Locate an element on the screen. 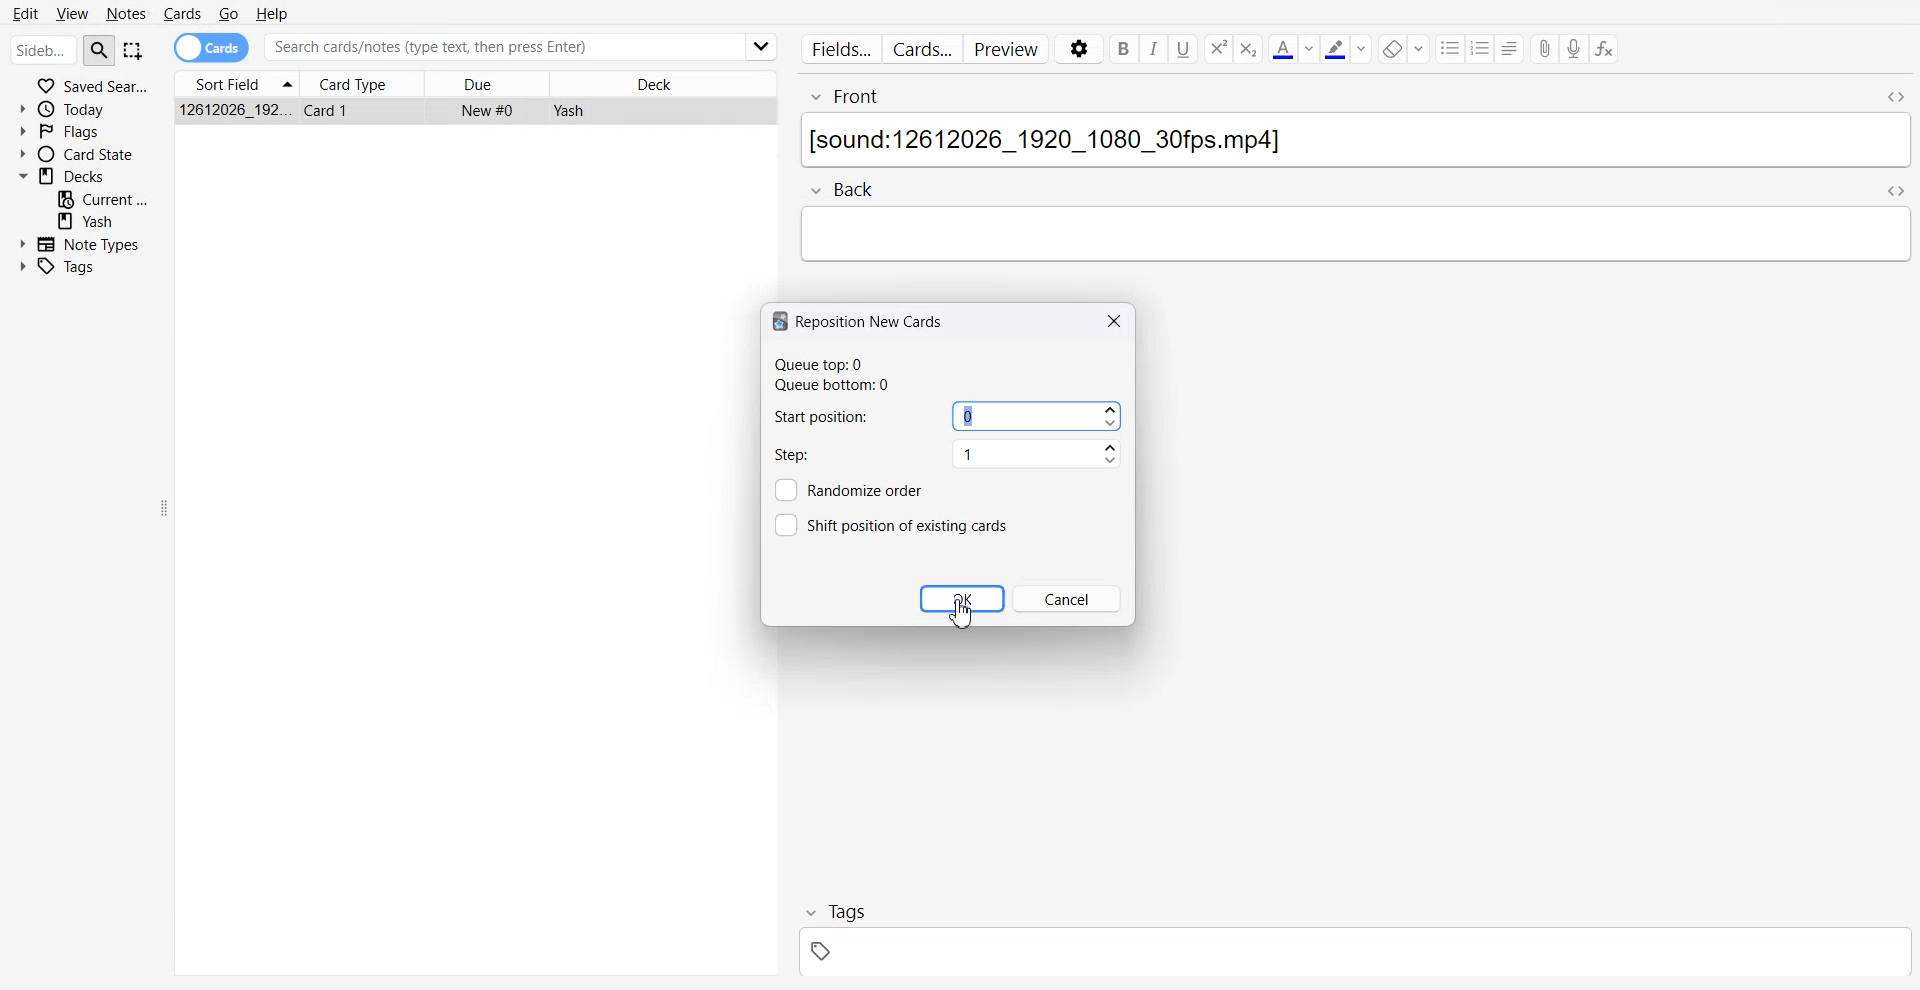   is located at coordinates (789, 525).